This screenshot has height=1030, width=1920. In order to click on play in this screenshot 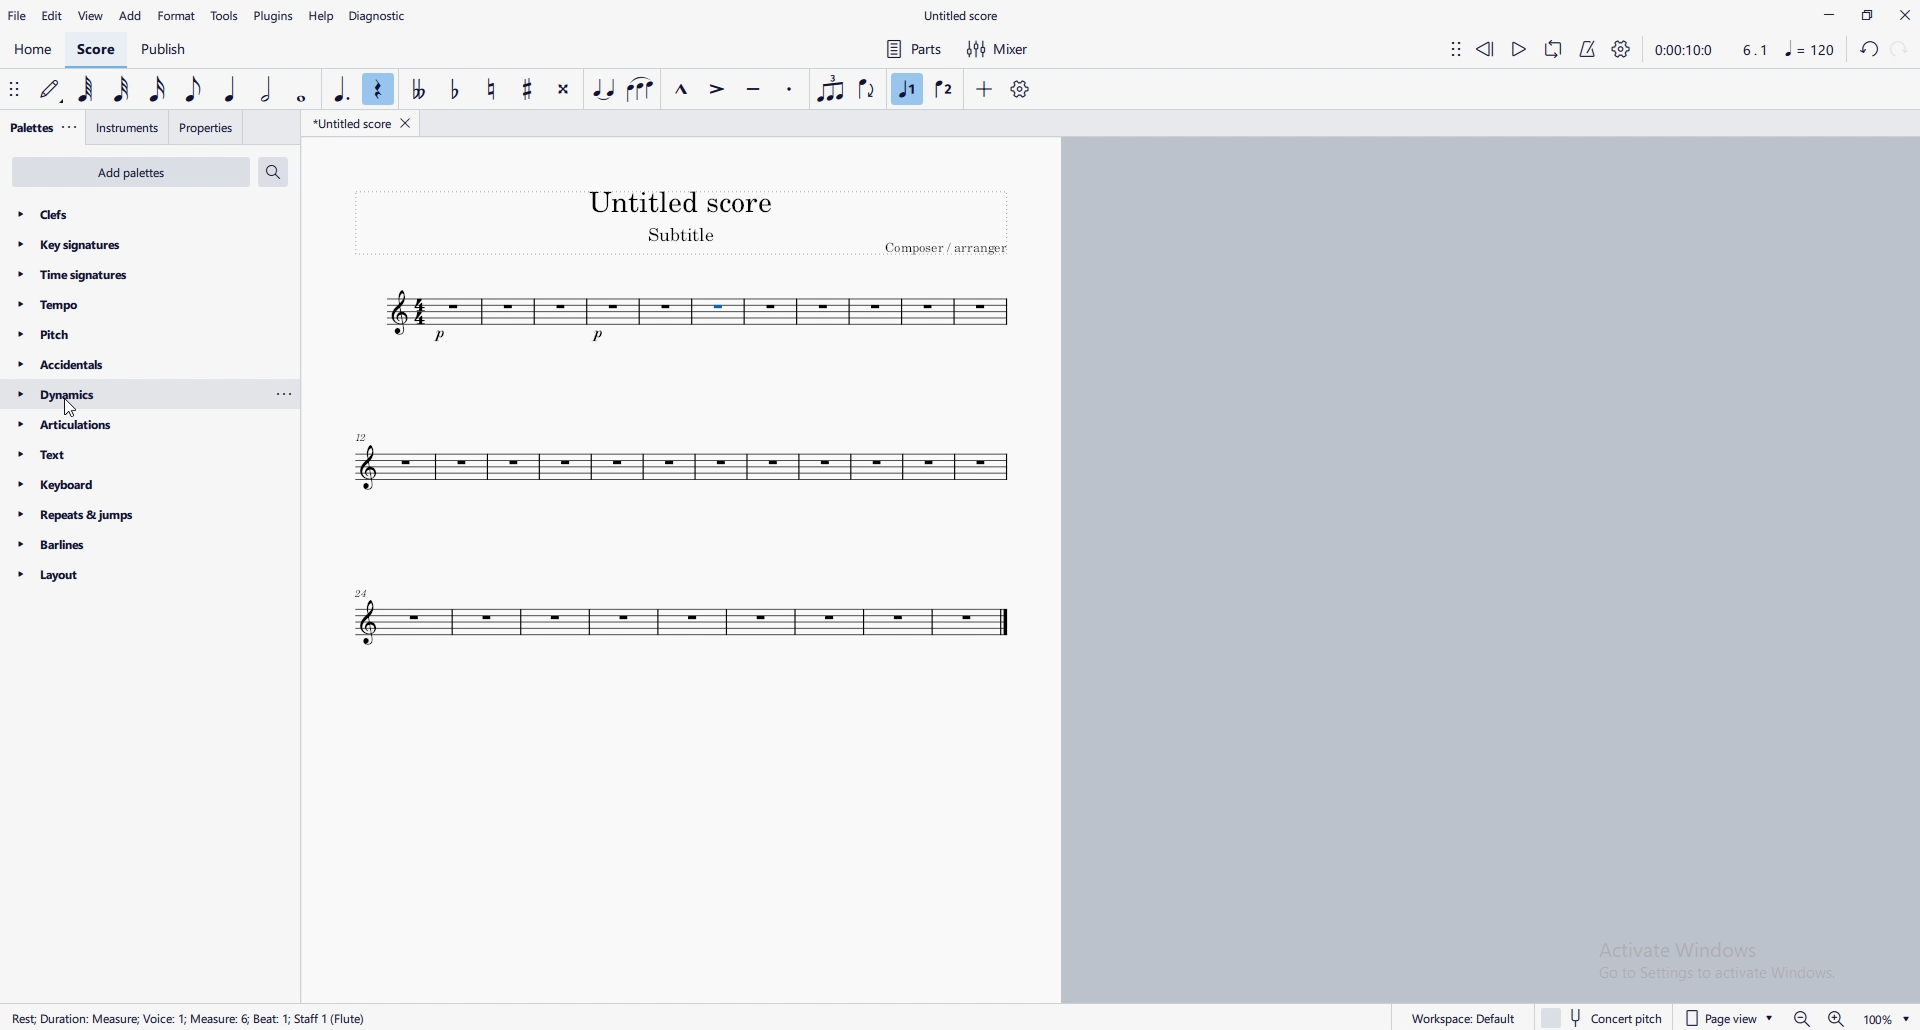, I will do `click(1519, 48)`.